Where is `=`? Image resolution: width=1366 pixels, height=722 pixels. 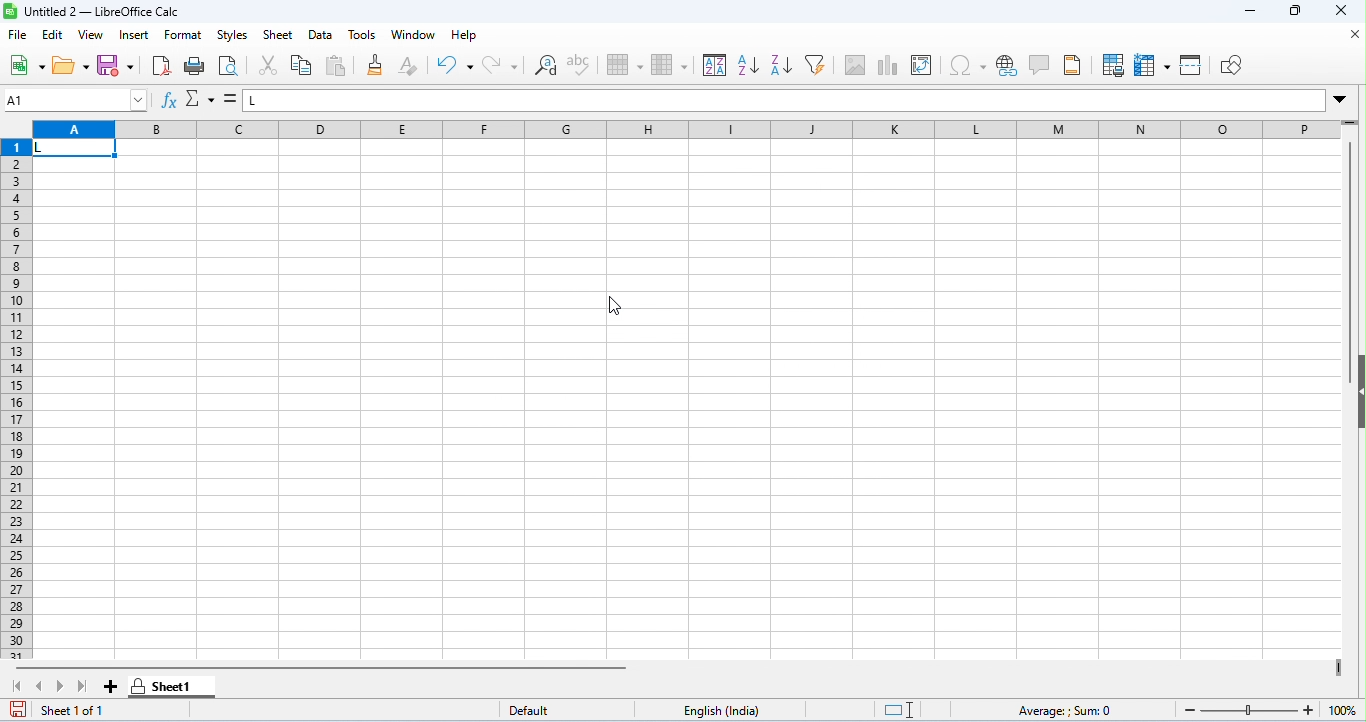
= is located at coordinates (232, 99).